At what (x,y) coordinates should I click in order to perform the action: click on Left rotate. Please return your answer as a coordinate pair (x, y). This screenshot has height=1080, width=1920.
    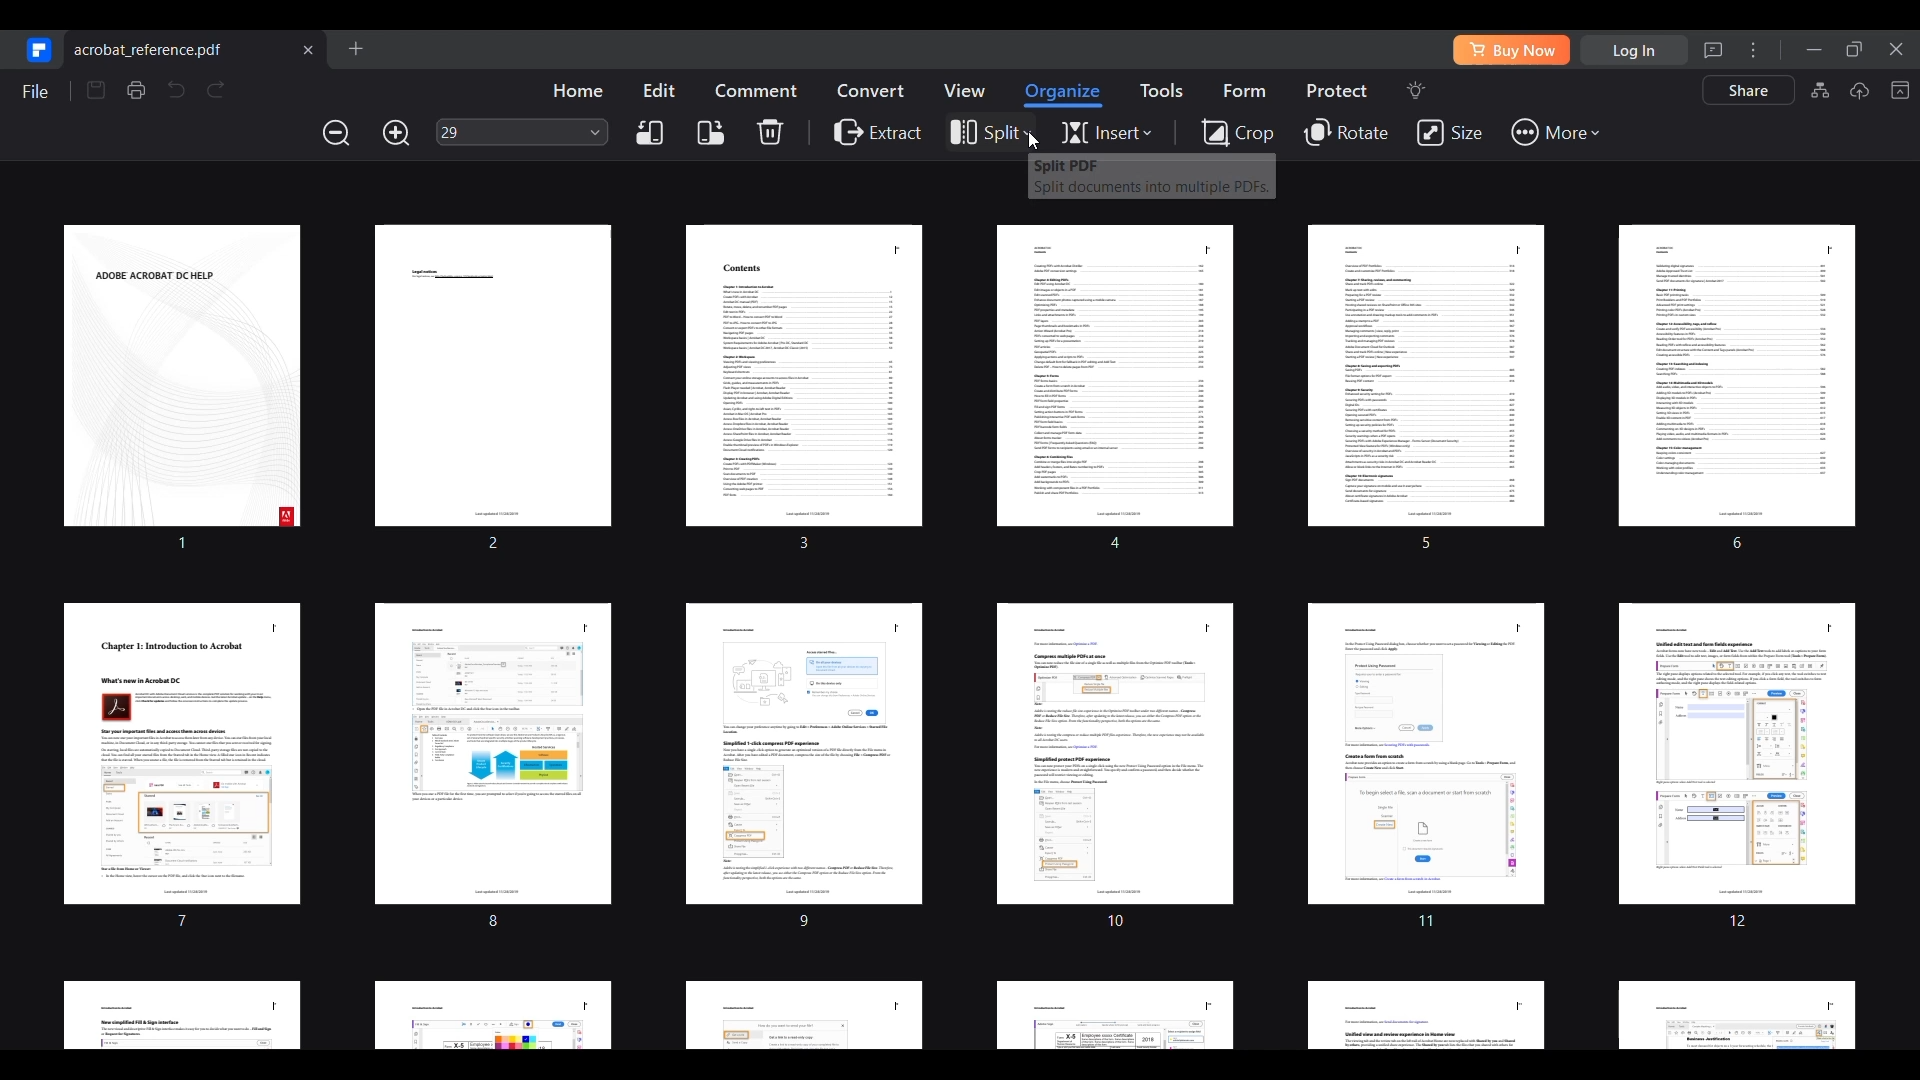
    Looking at the image, I should click on (649, 133).